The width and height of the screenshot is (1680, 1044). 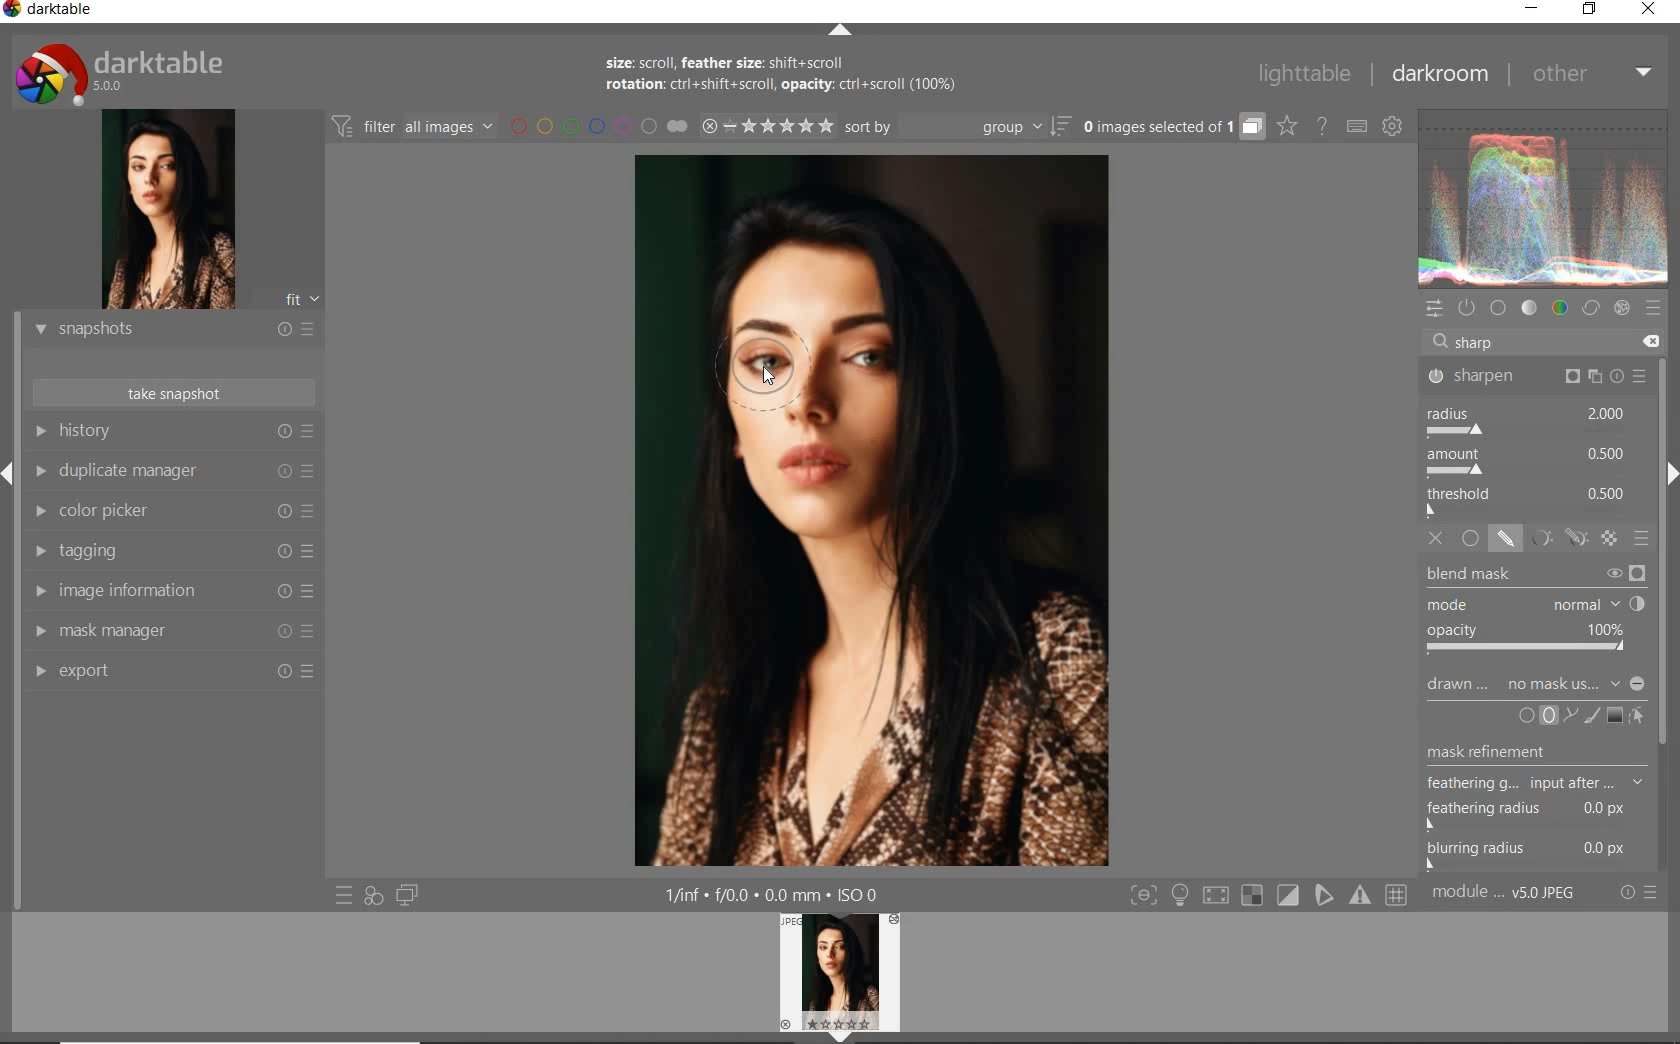 I want to click on presets, so click(x=1656, y=310).